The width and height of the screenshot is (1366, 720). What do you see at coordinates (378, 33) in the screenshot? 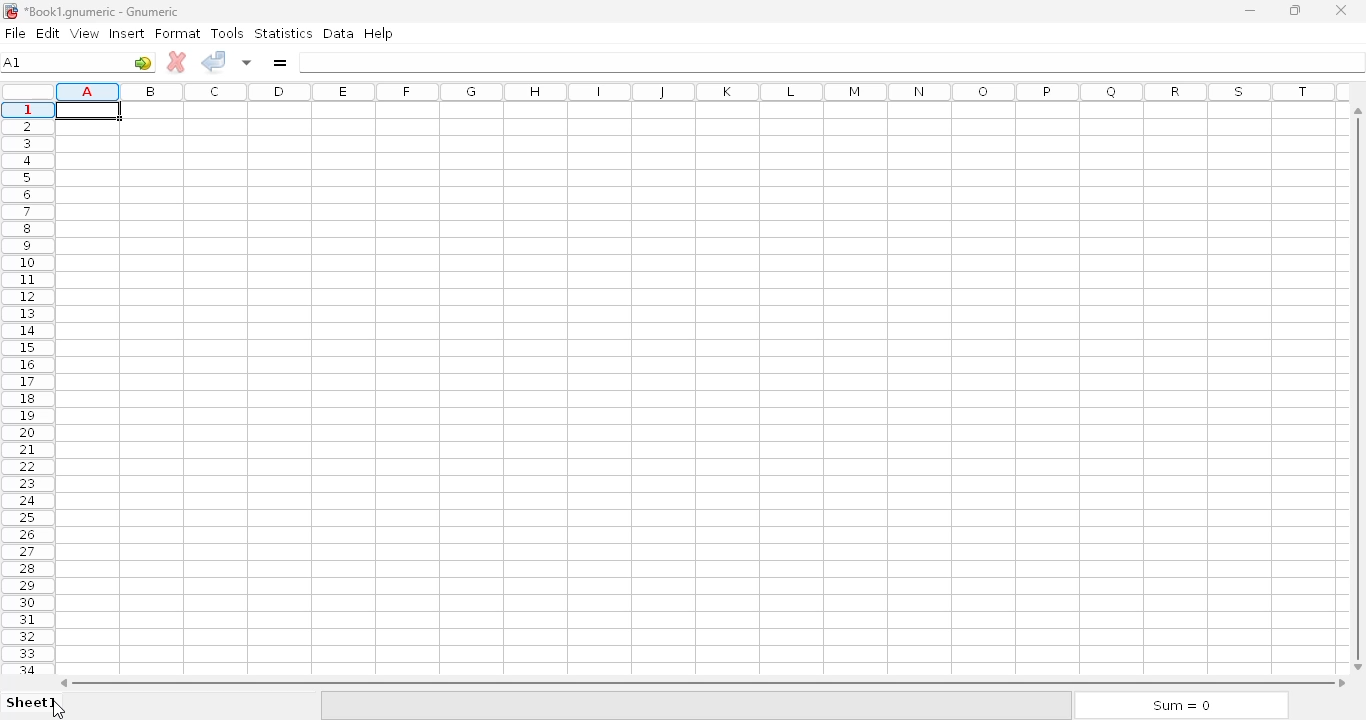
I see `help` at bounding box center [378, 33].